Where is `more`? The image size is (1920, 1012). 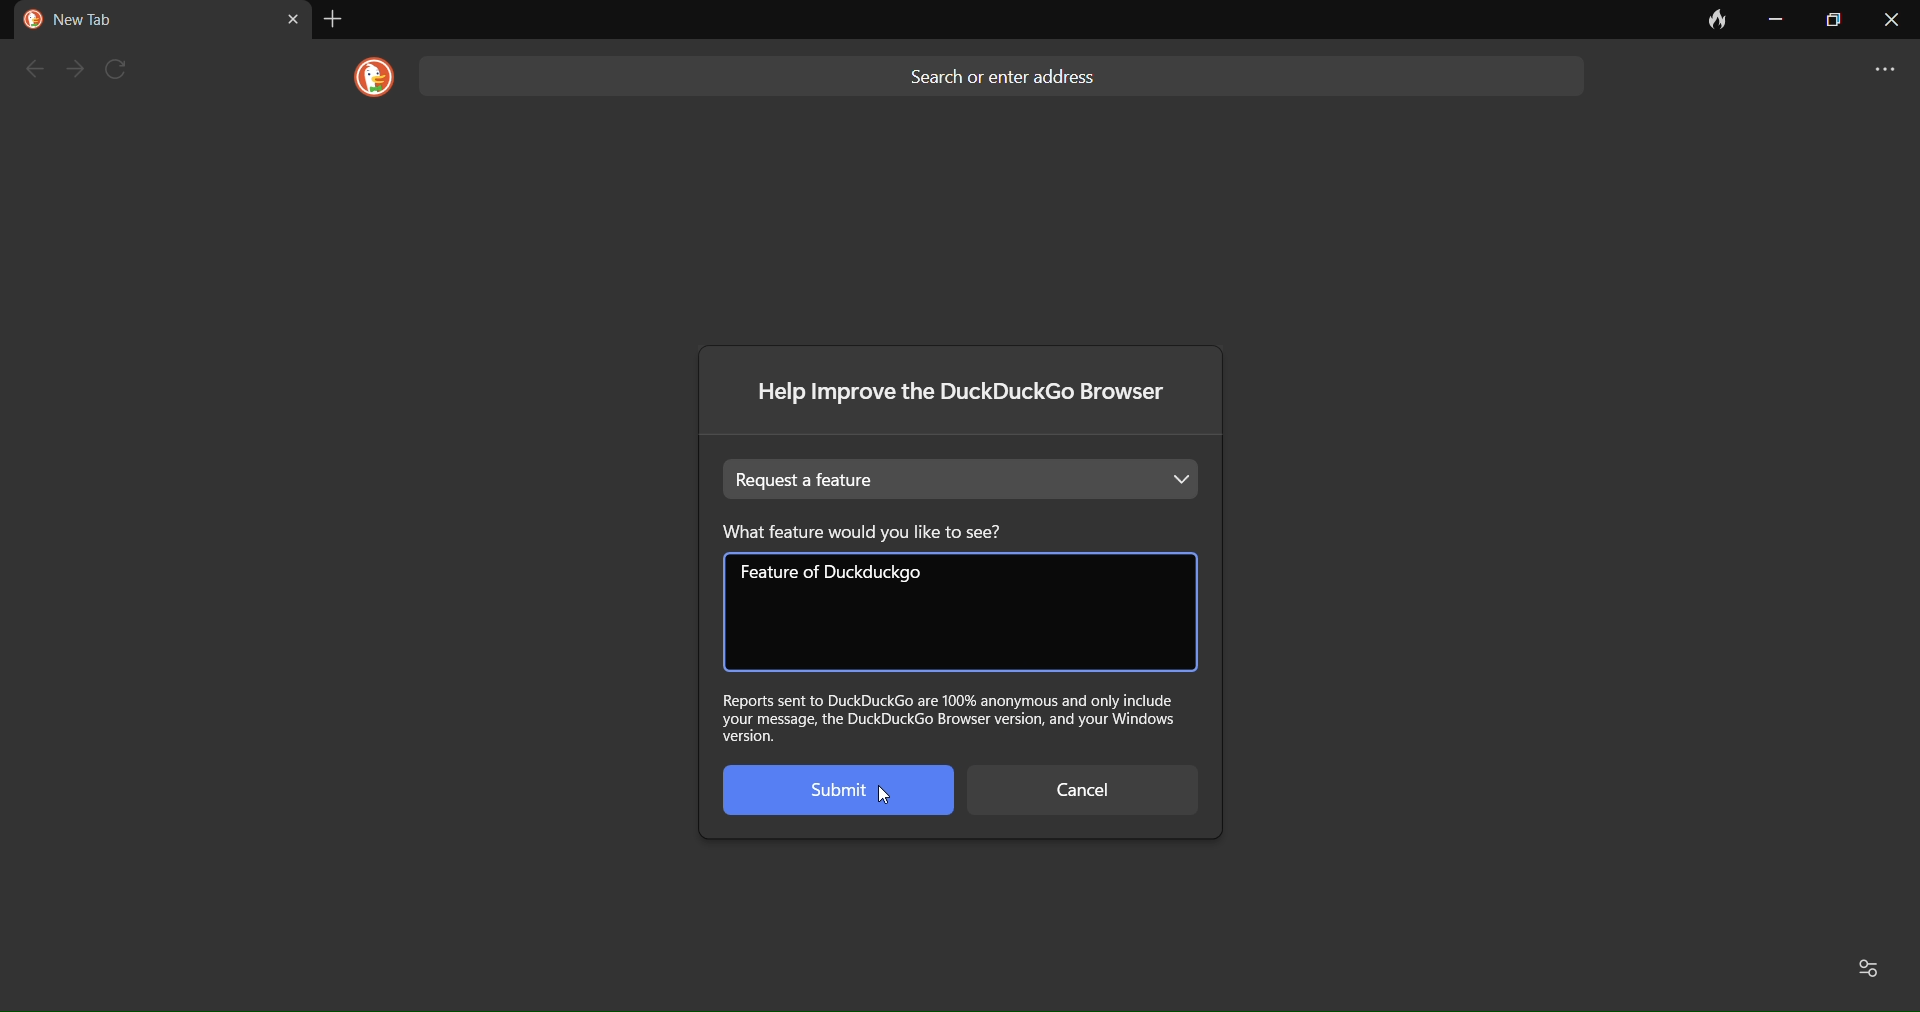 more is located at coordinates (1874, 72).